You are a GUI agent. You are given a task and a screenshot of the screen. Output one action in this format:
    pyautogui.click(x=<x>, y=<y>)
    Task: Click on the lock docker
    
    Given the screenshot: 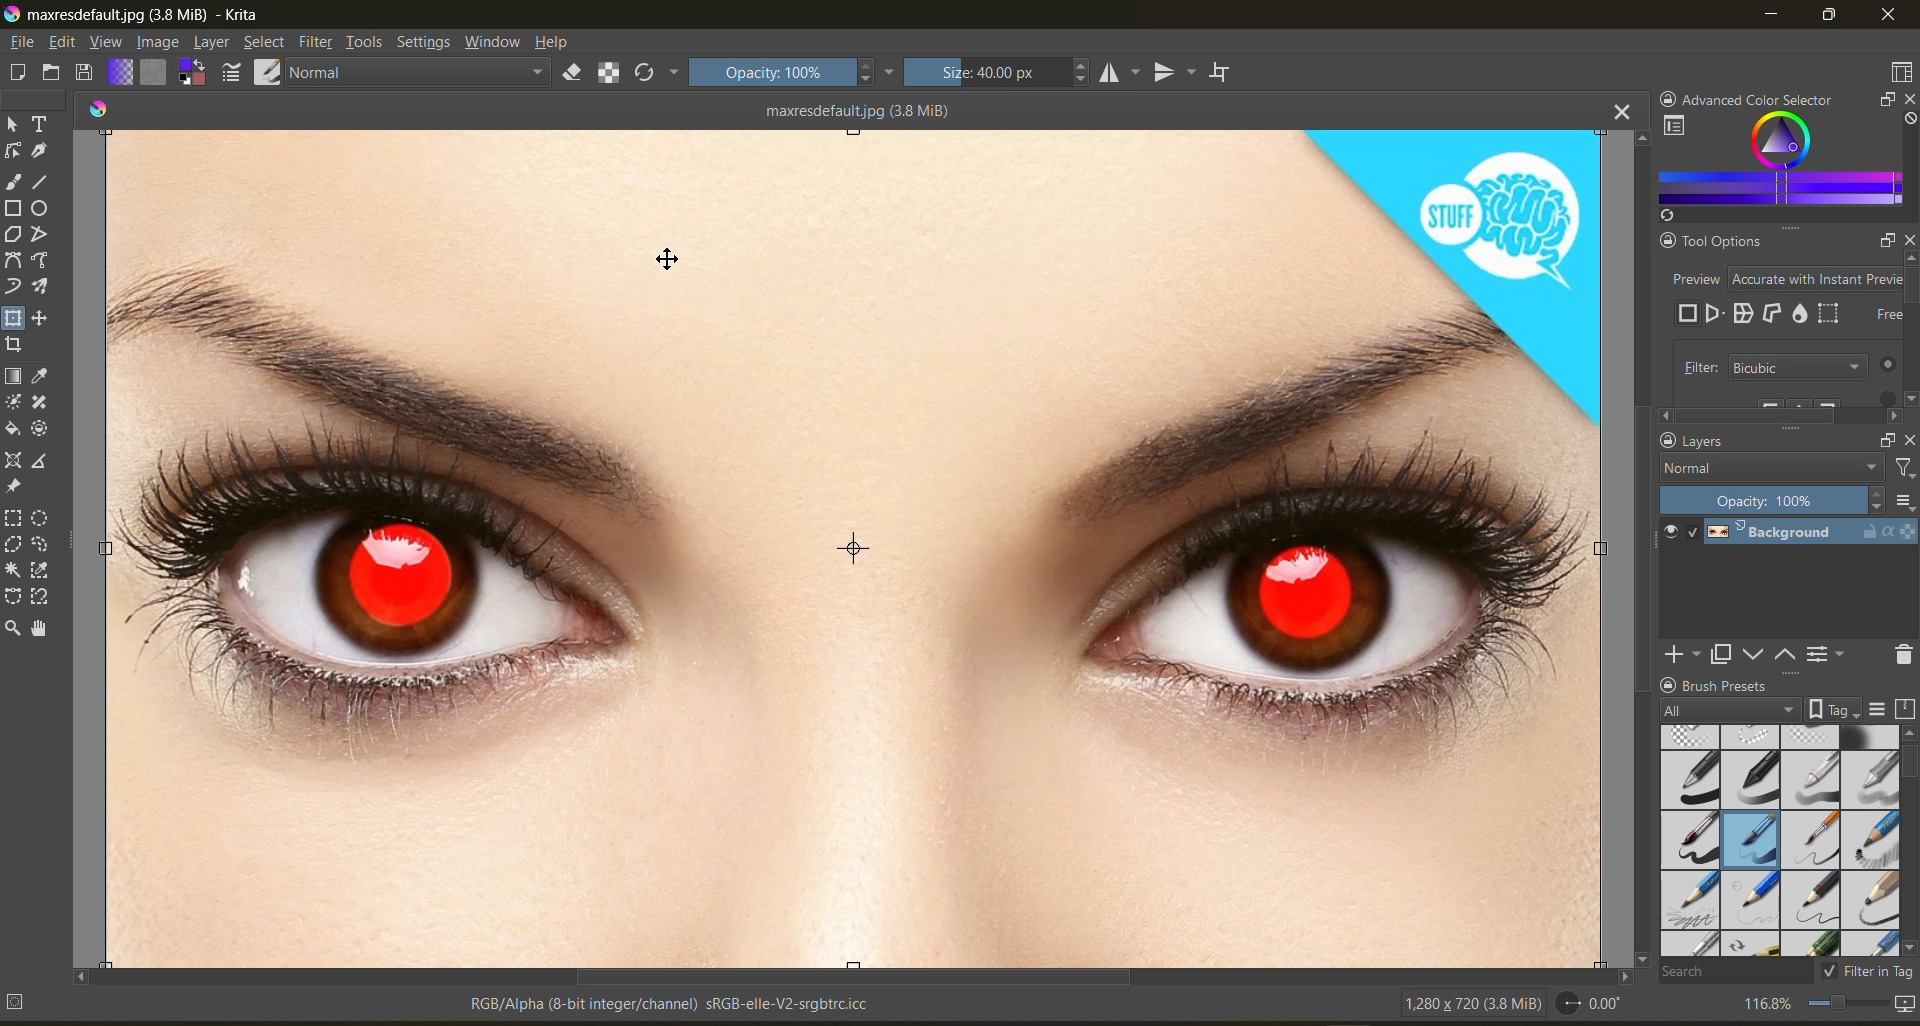 What is the action you would take?
    pyautogui.click(x=1666, y=441)
    